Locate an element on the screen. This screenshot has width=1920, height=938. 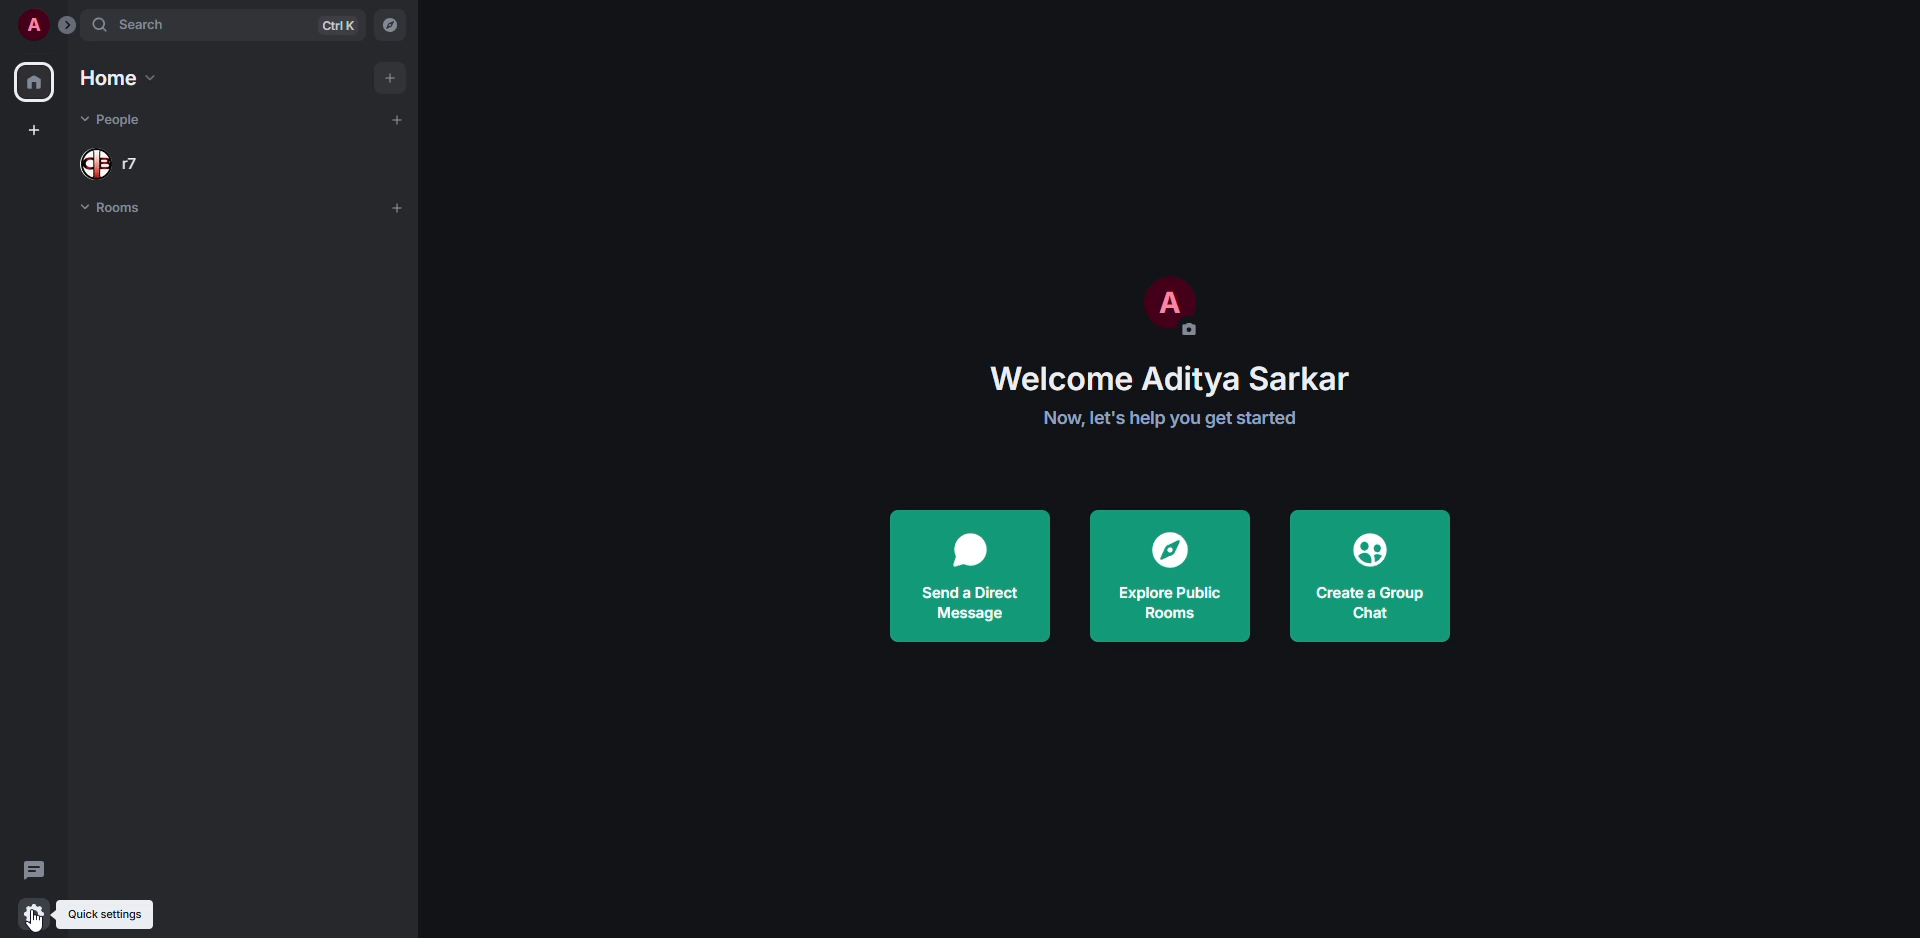
create a group chat is located at coordinates (1369, 575).